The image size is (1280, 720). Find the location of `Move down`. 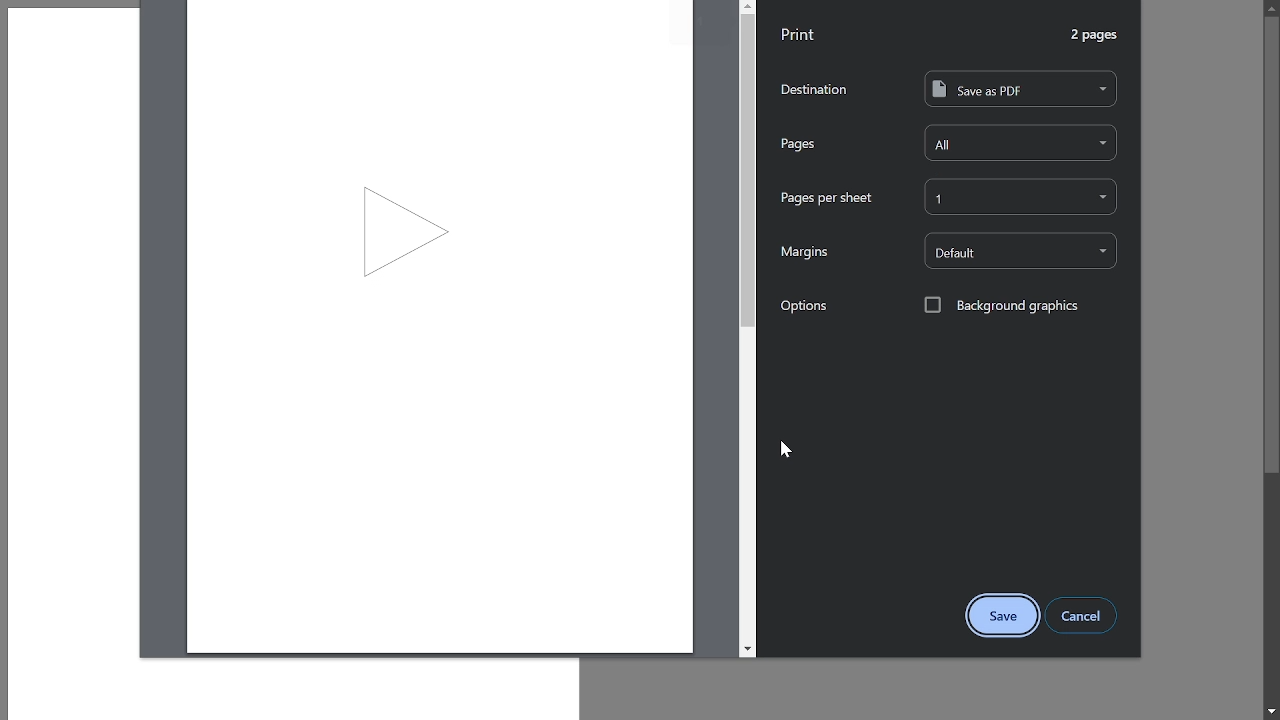

Move down is located at coordinates (1272, 712).